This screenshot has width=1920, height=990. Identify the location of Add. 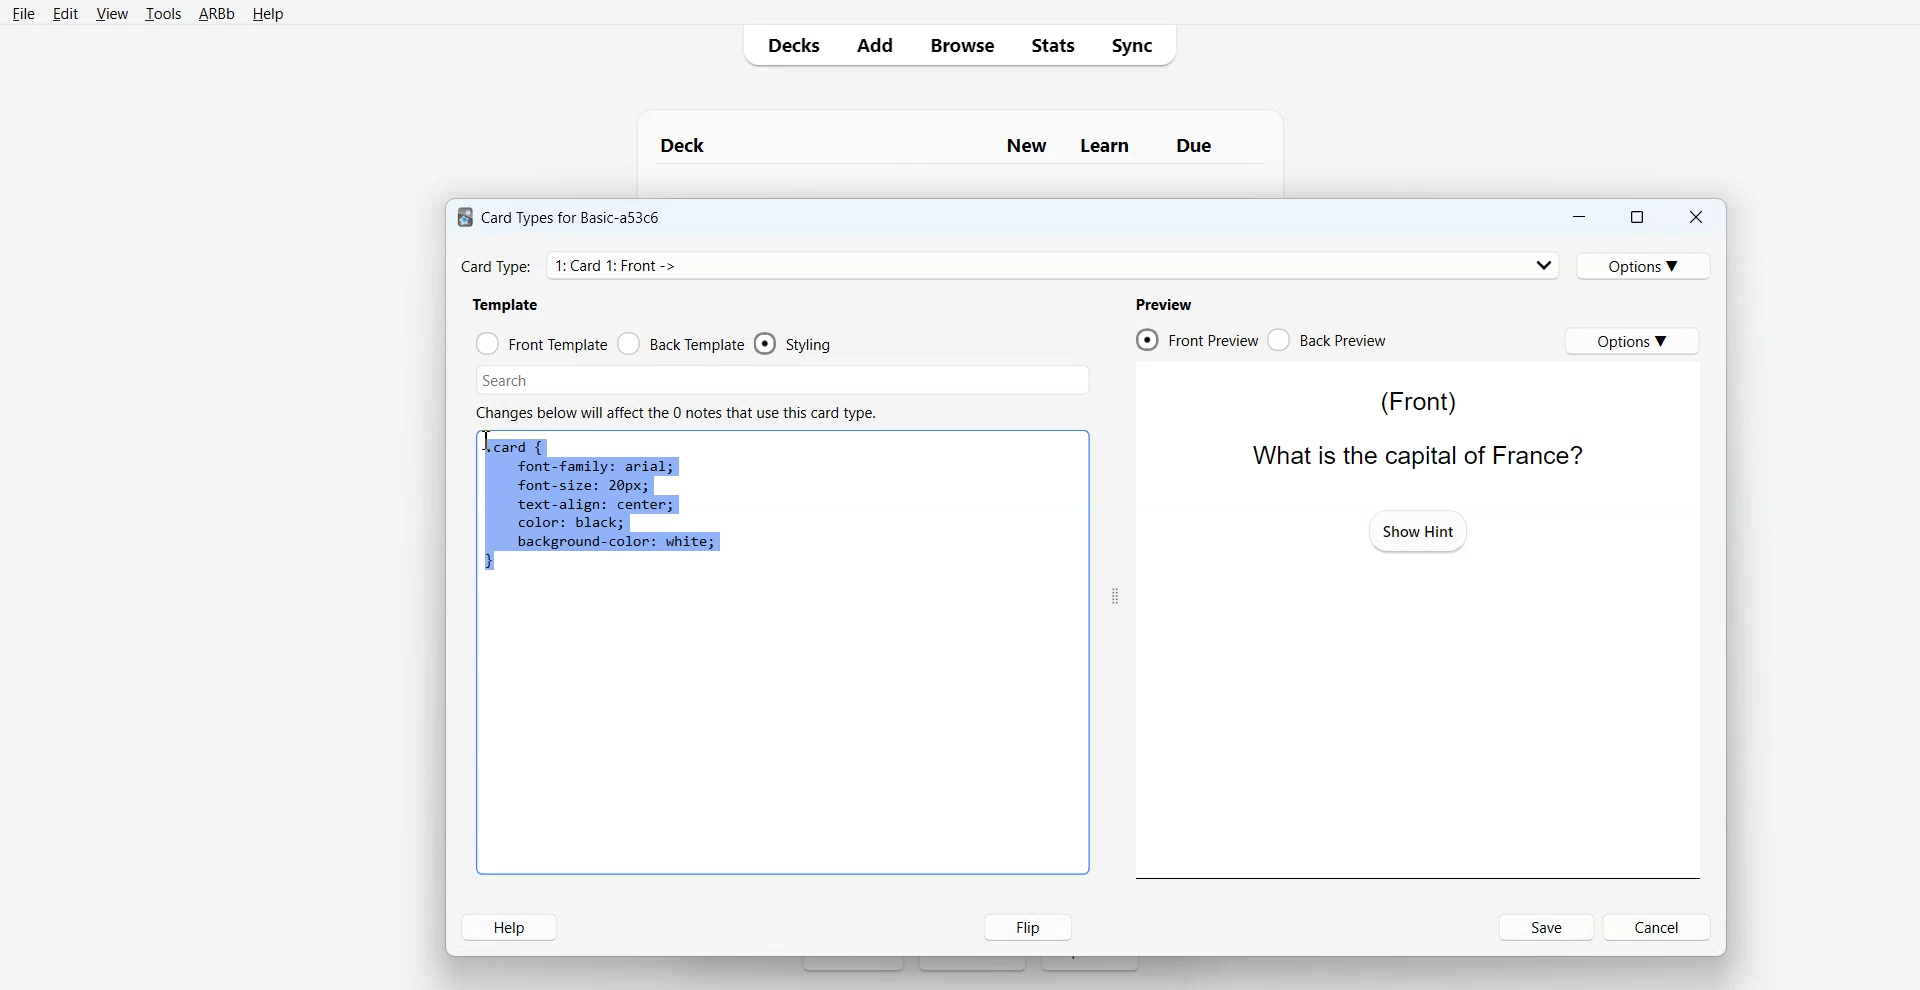
(874, 45).